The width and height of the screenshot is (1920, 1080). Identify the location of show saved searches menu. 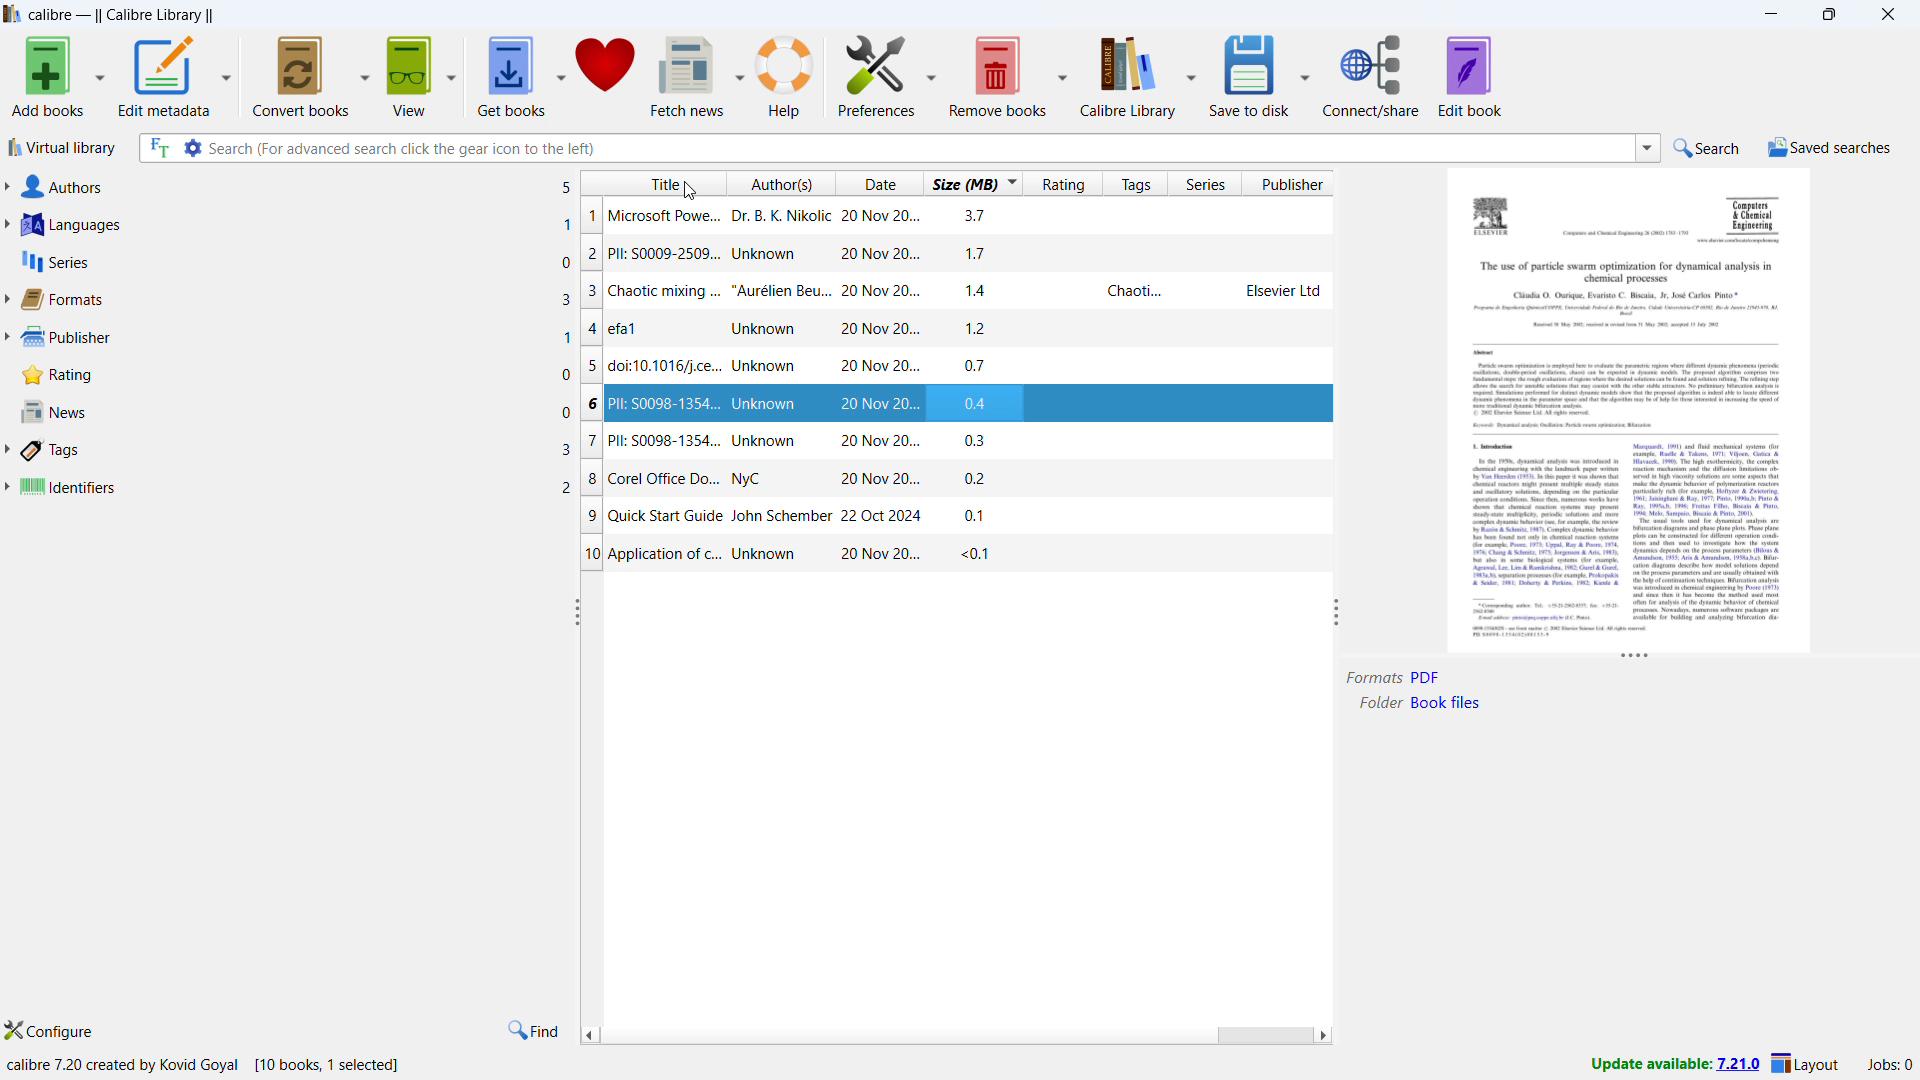
(1829, 149).